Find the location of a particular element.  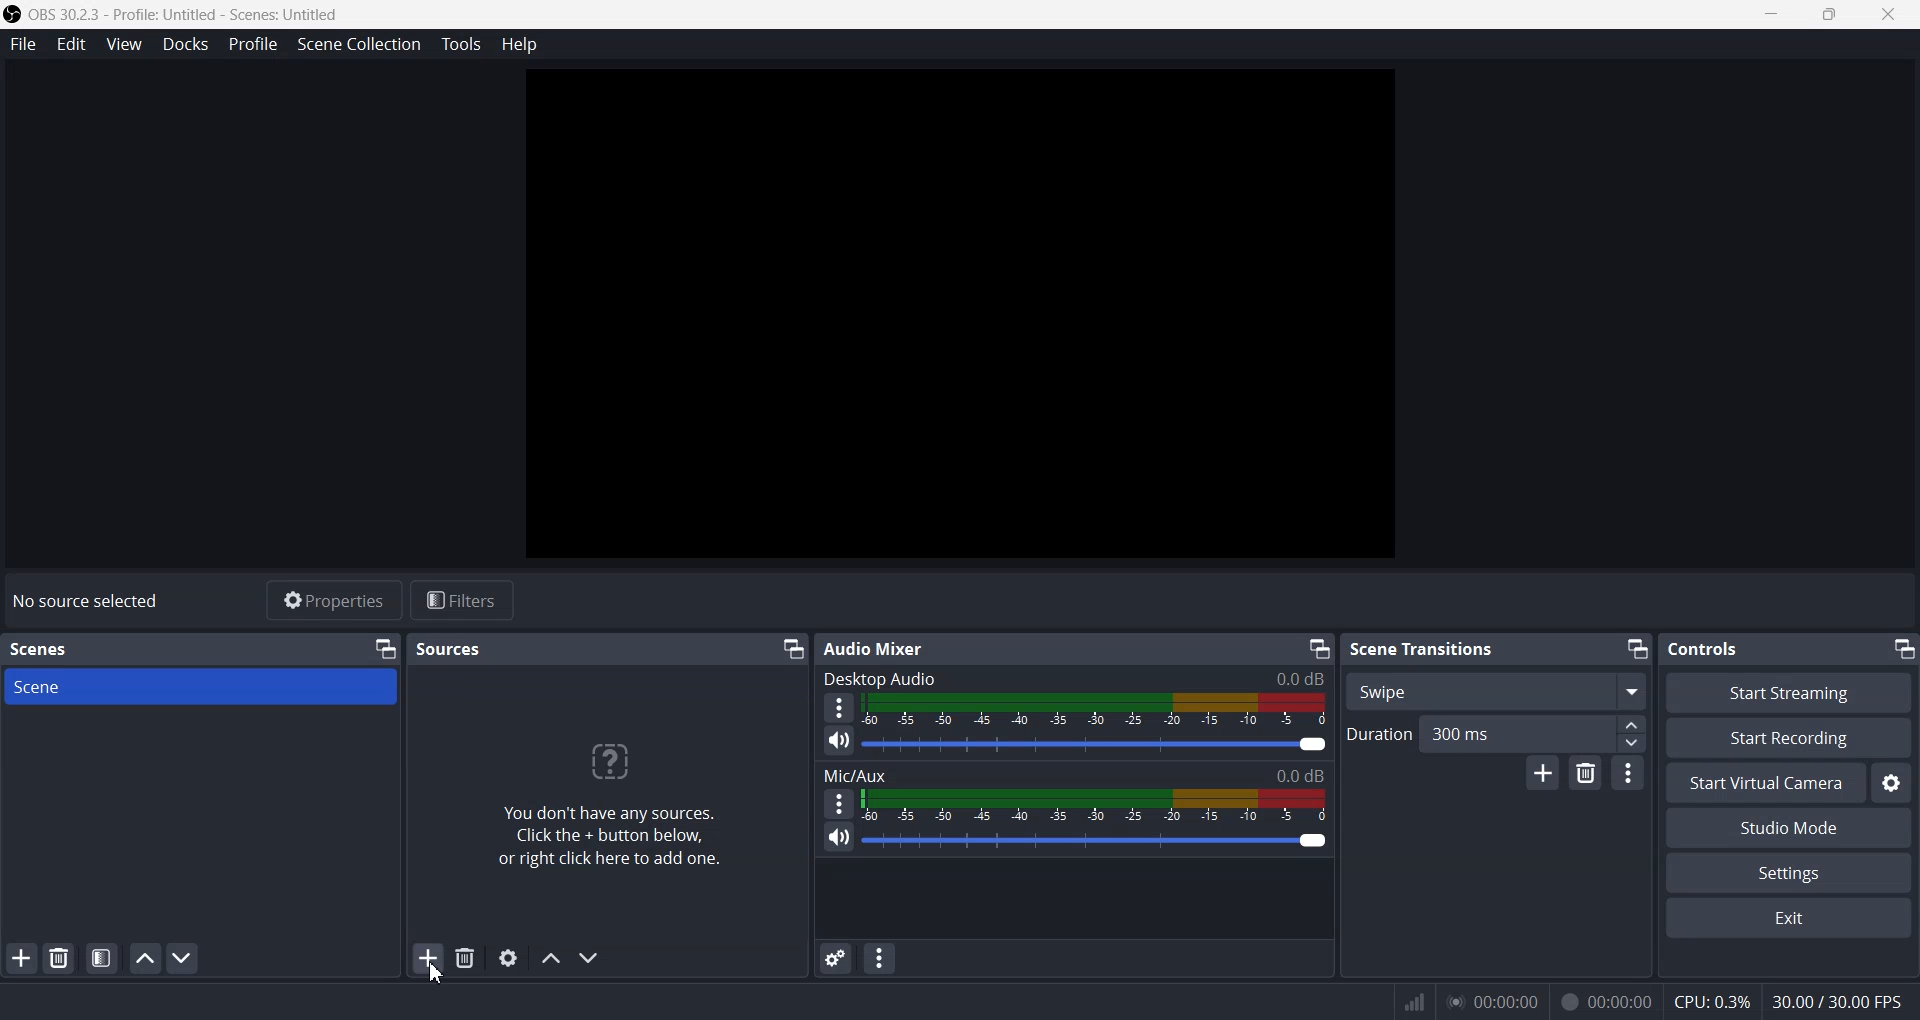

Scene is located at coordinates (201, 686).